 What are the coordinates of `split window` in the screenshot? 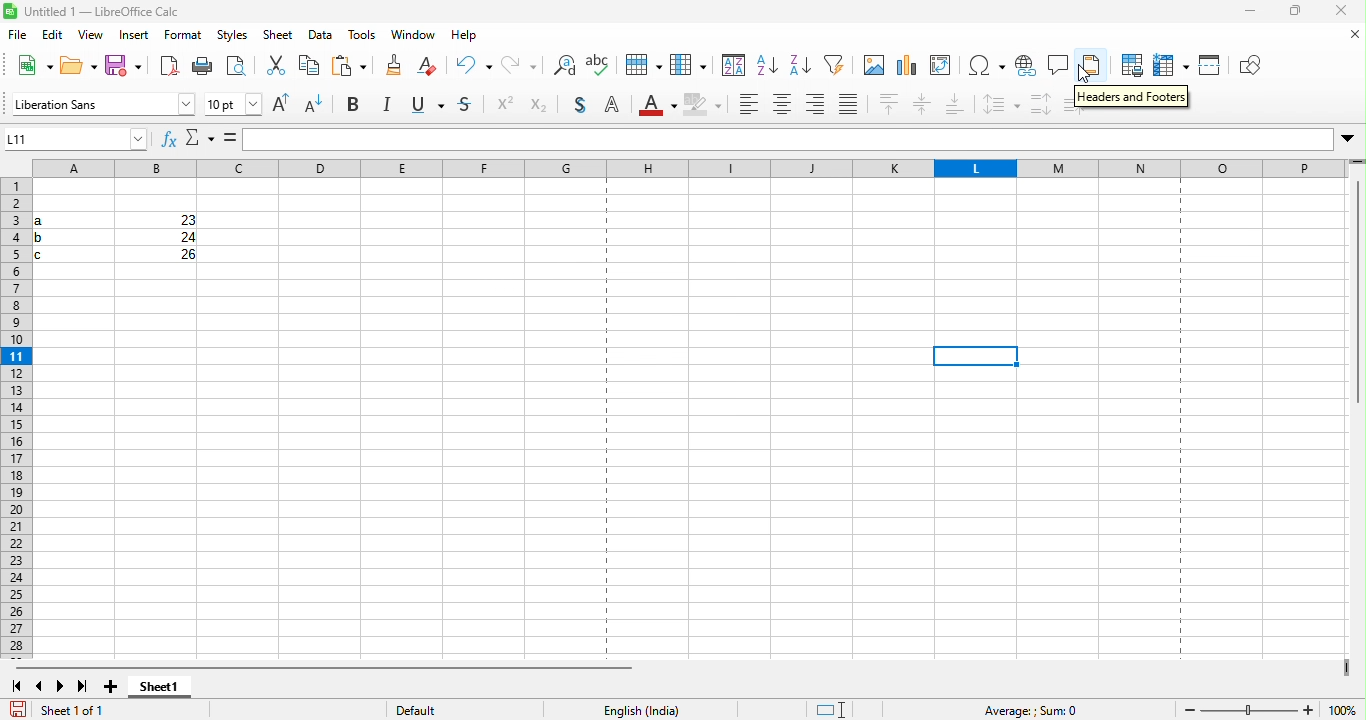 It's located at (1209, 66).